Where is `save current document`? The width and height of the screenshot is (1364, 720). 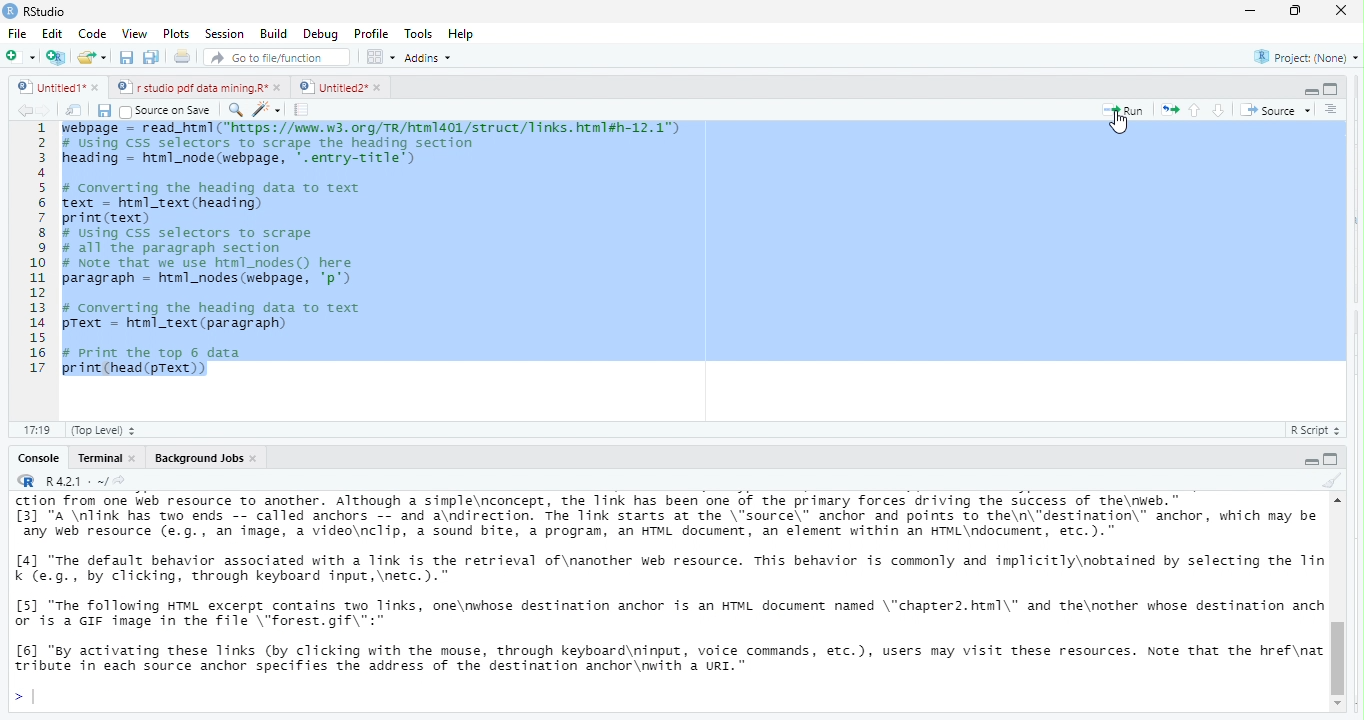 save current document is located at coordinates (126, 58).